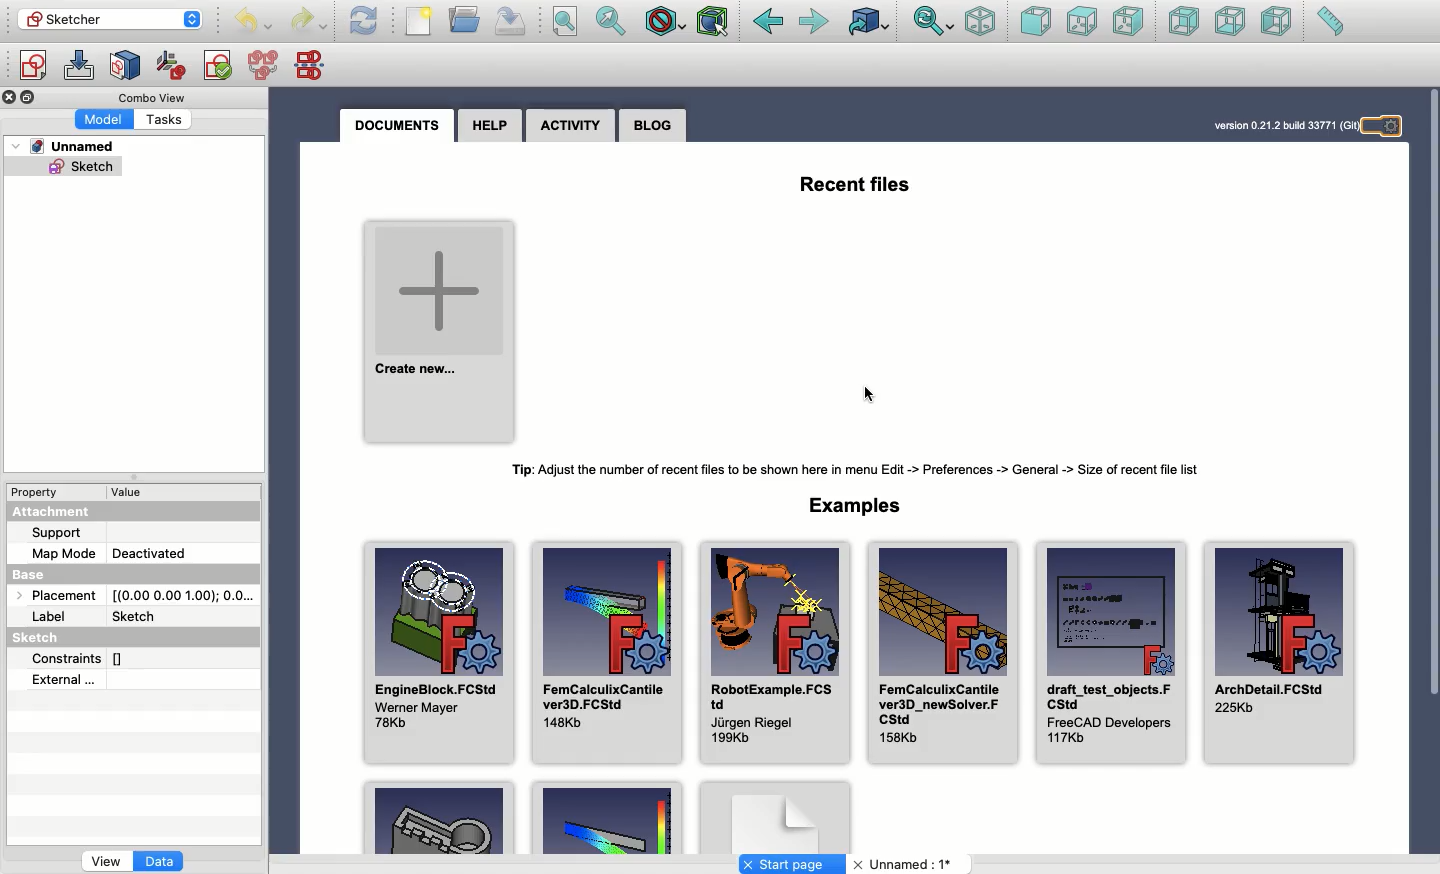 This screenshot has width=1440, height=874. I want to click on Linked to object, so click(867, 23).